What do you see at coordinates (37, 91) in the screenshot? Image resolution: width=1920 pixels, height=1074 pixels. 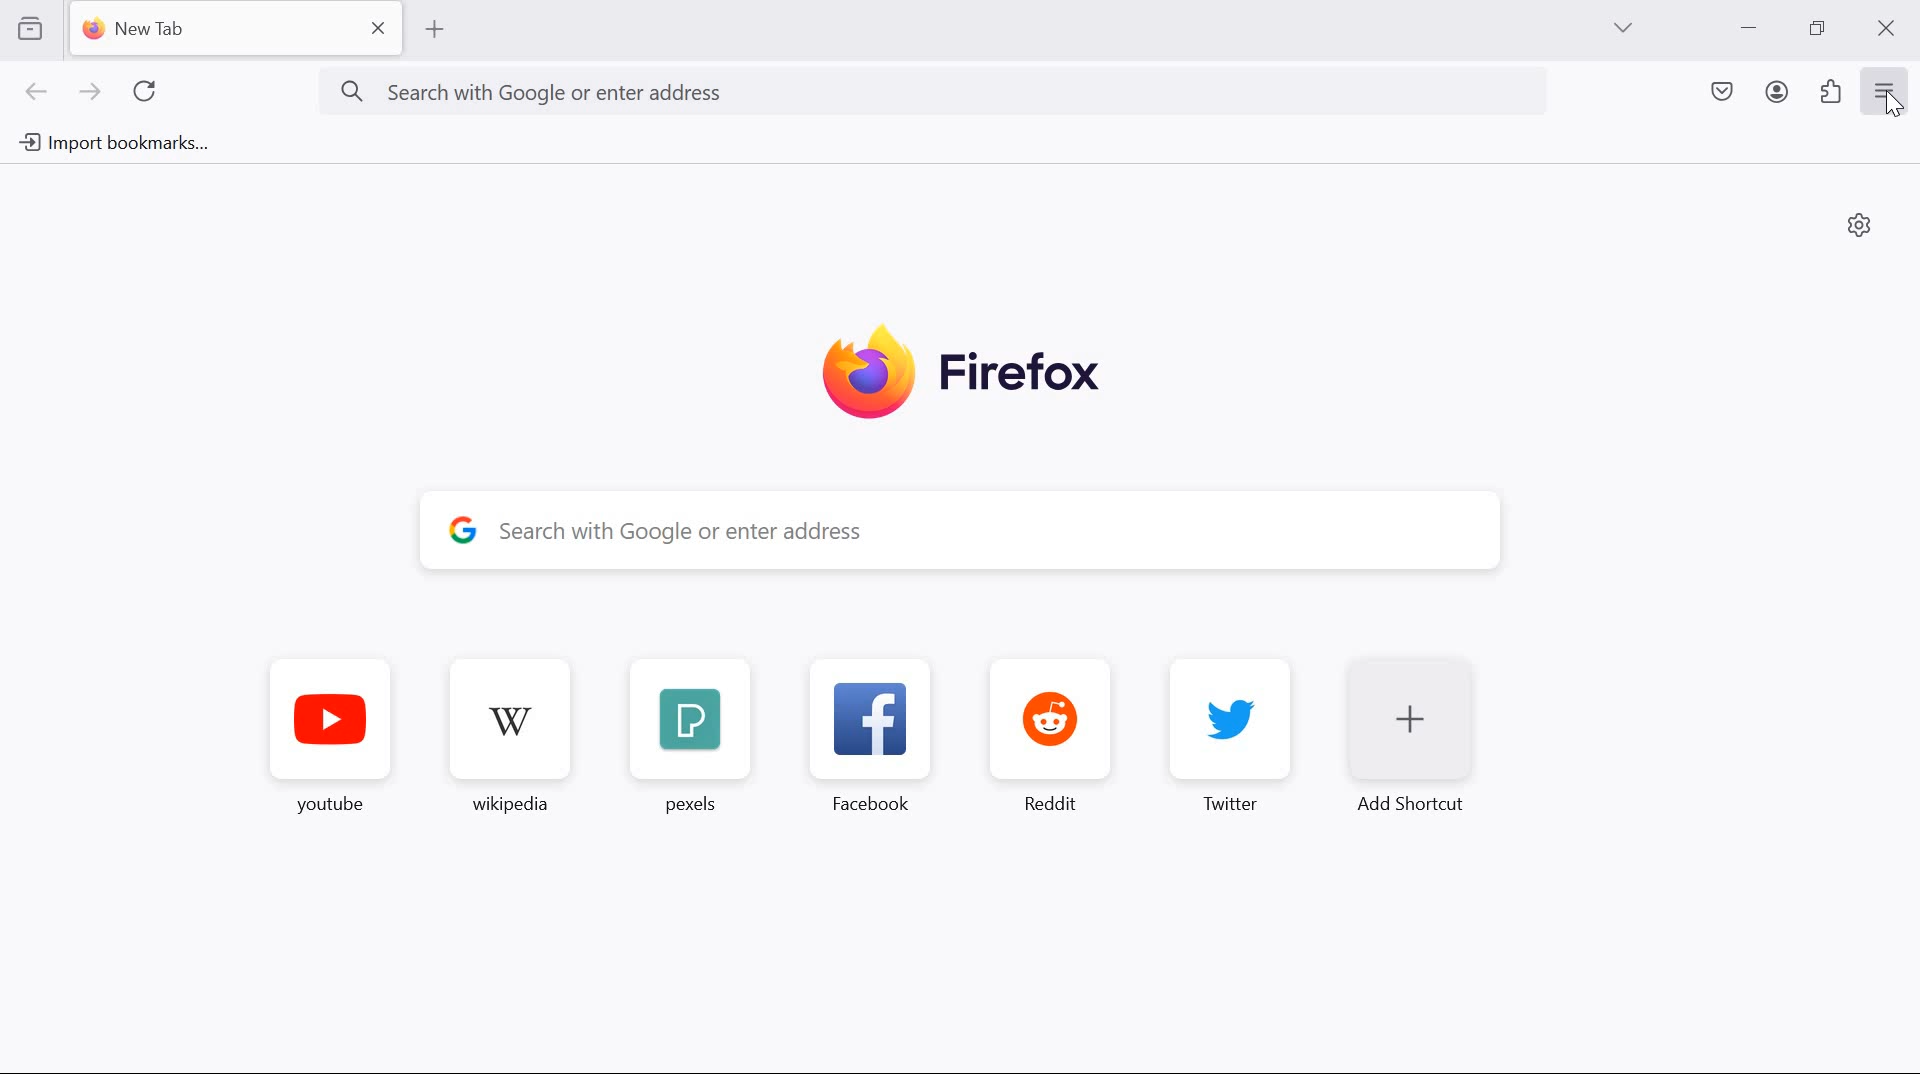 I see `go back one page` at bounding box center [37, 91].